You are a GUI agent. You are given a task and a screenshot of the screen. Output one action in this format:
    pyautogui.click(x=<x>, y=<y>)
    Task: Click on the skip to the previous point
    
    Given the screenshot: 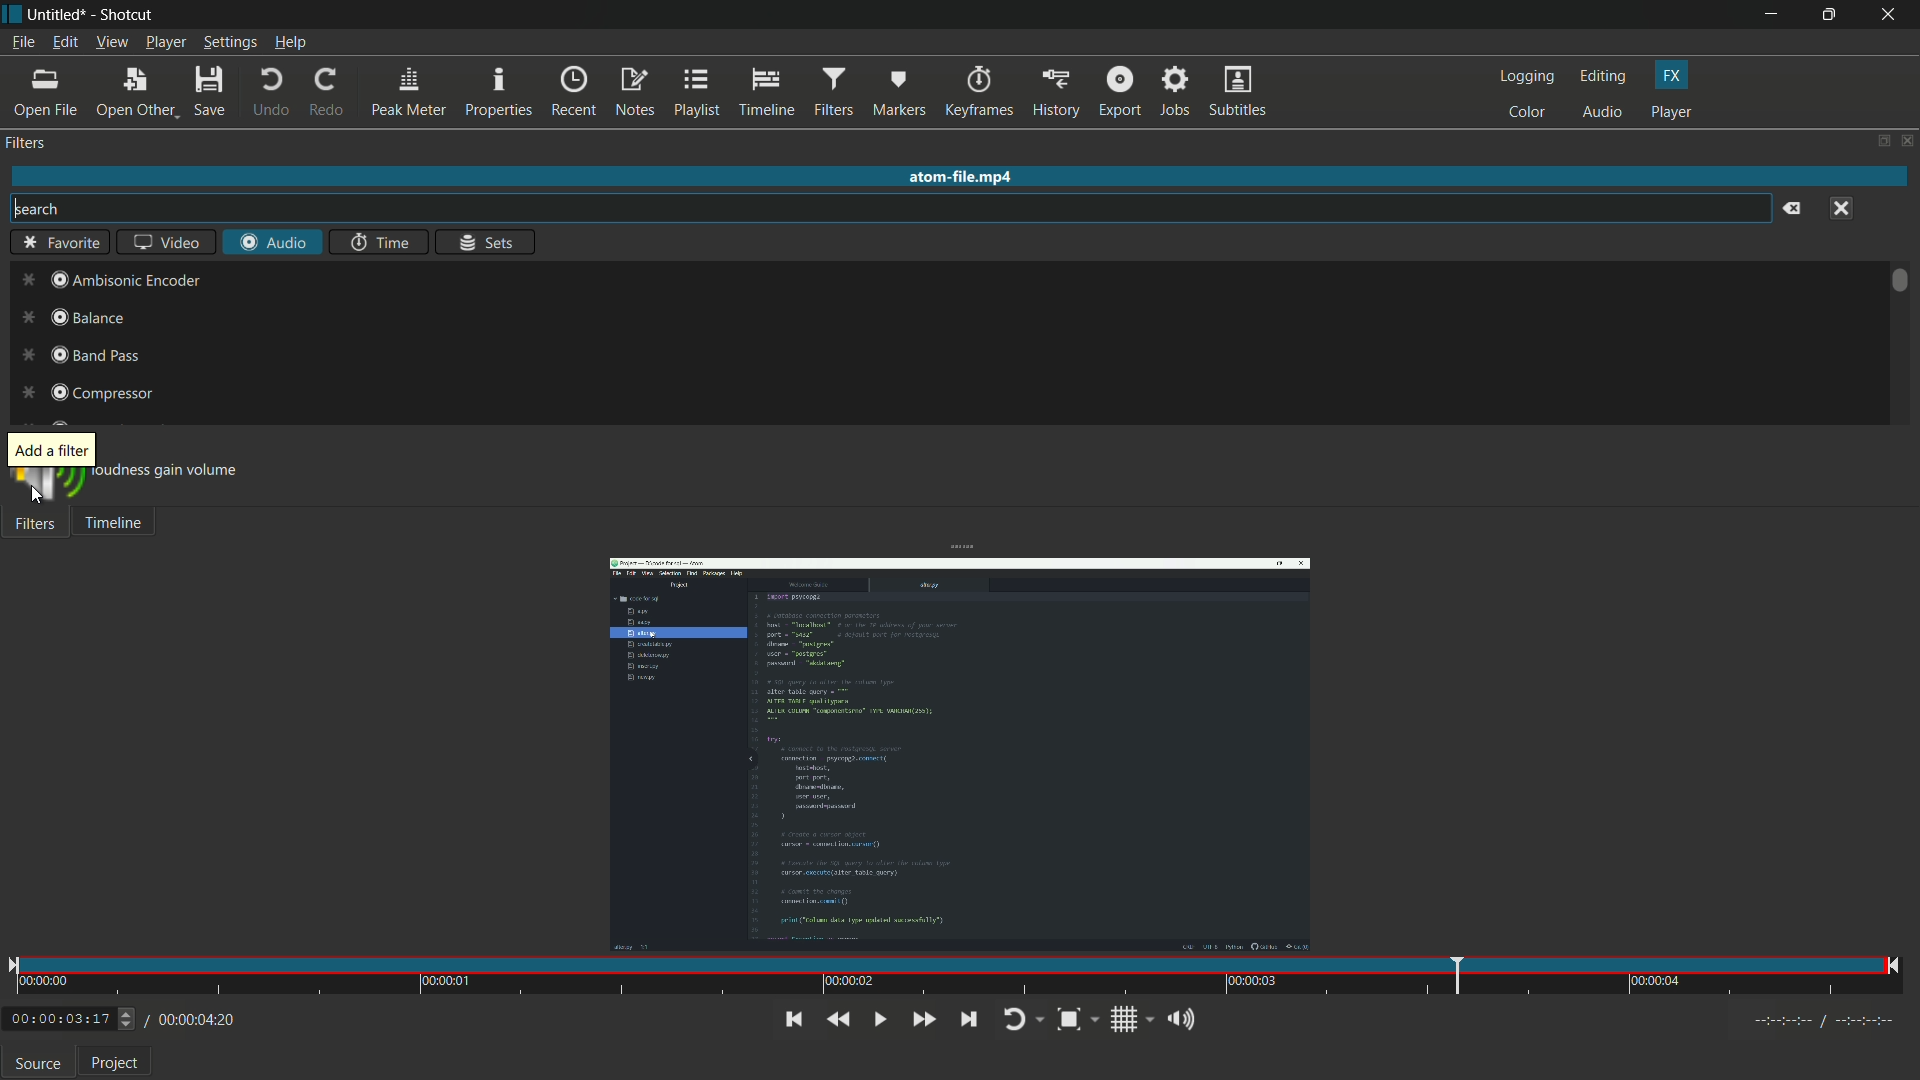 What is the action you would take?
    pyautogui.click(x=793, y=1019)
    